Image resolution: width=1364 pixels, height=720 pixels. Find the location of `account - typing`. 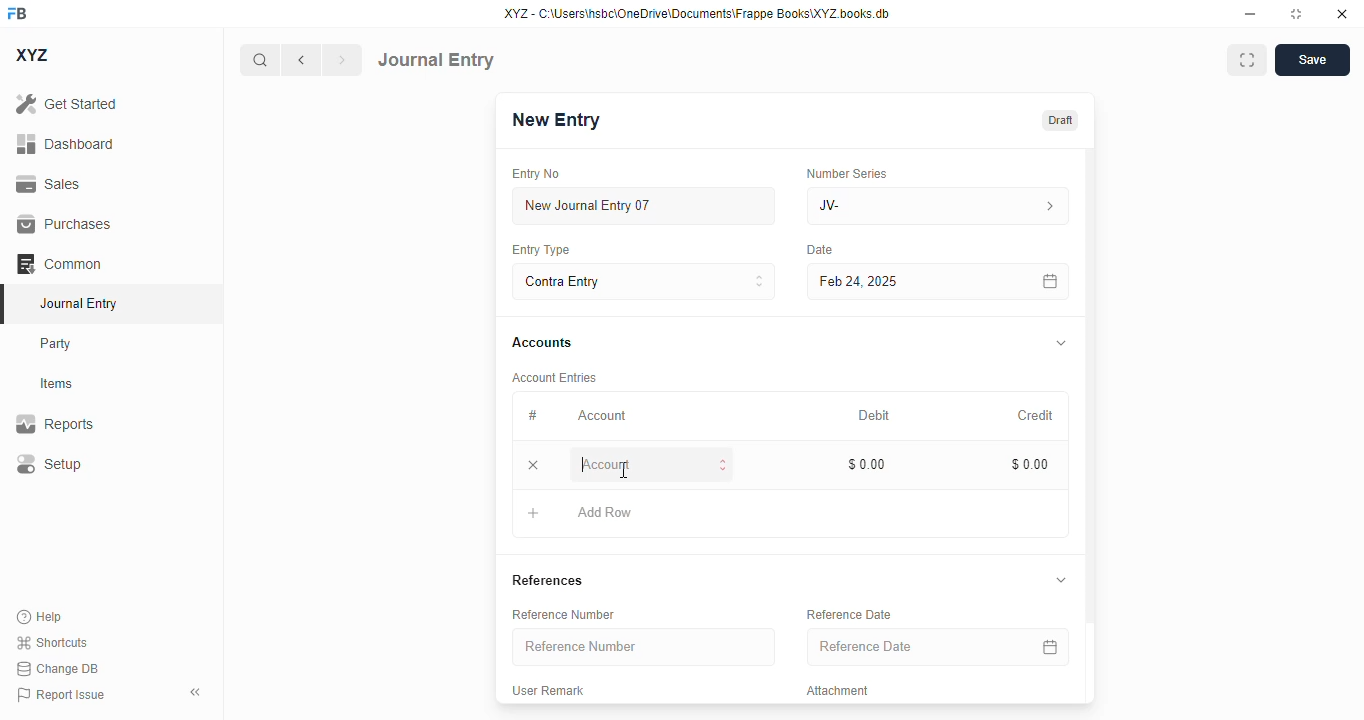

account - typing is located at coordinates (655, 464).